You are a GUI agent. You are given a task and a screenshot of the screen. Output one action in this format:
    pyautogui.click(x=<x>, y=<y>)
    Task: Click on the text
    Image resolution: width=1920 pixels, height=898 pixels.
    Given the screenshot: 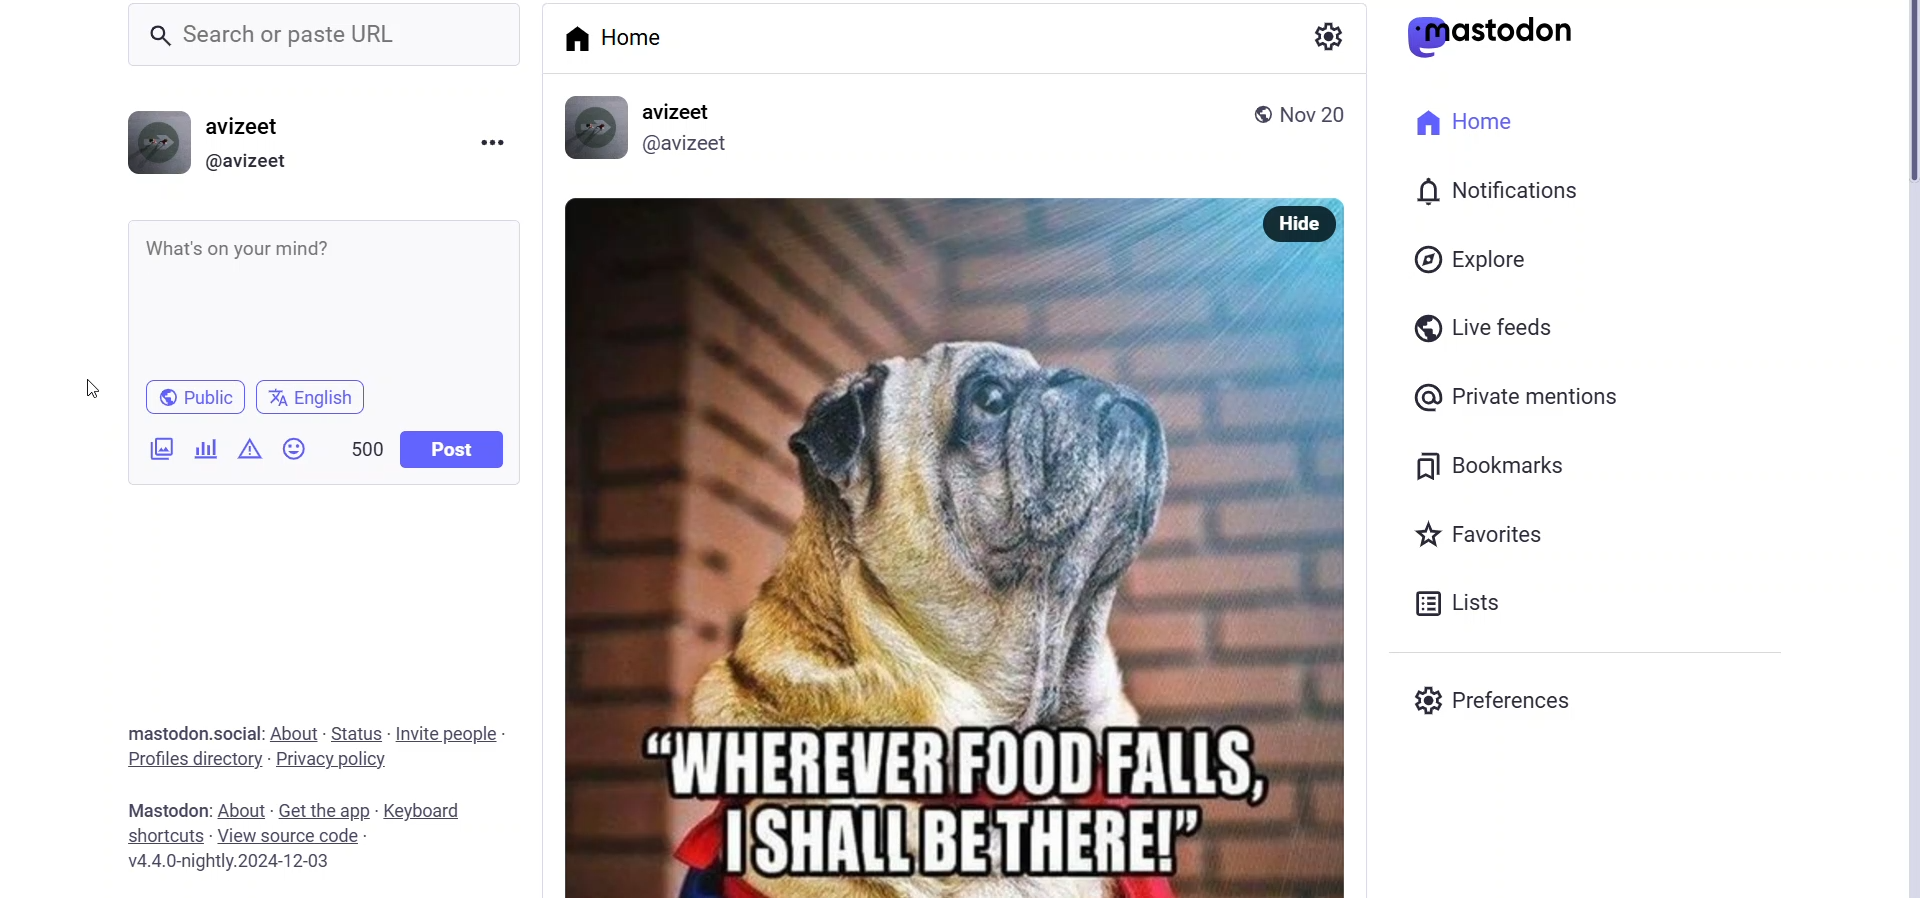 What is the action you would take?
    pyautogui.click(x=184, y=732)
    